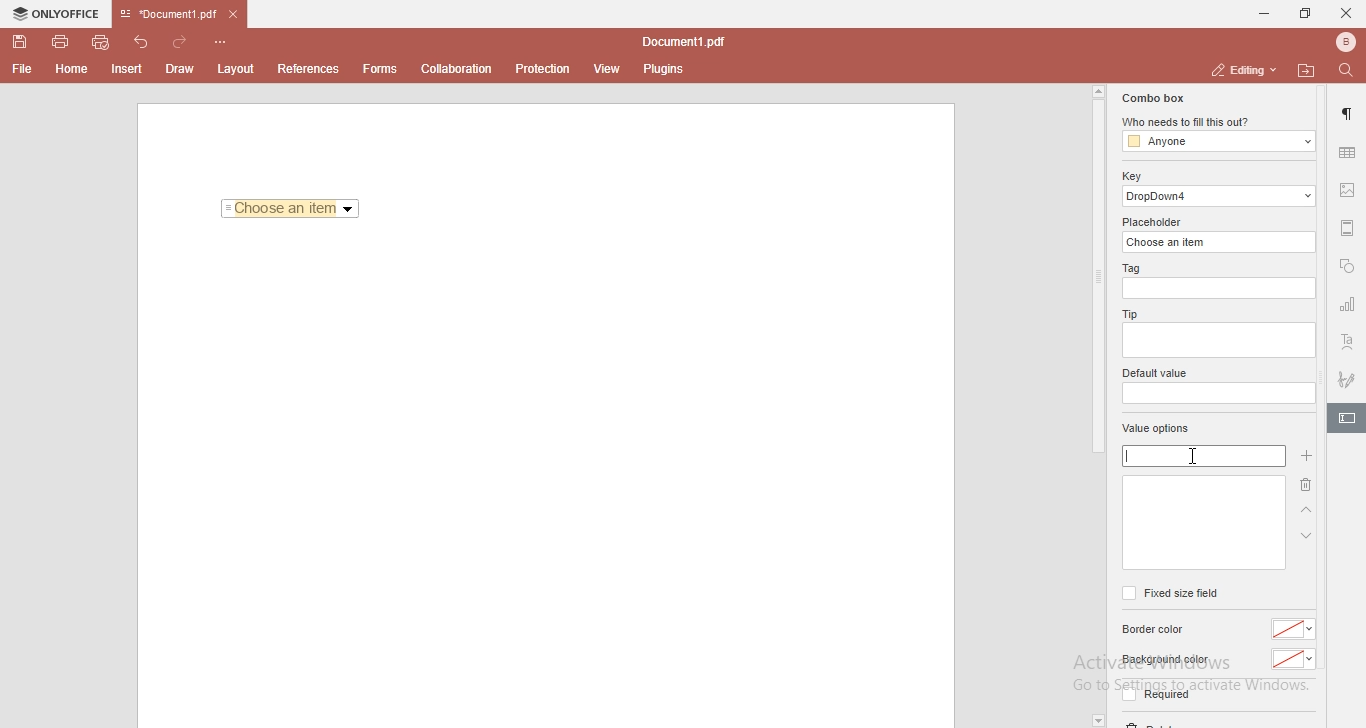 The height and width of the screenshot is (728, 1366). Describe the element at coordinates (239, 69) in the screenshot. I see `layout` at that location.